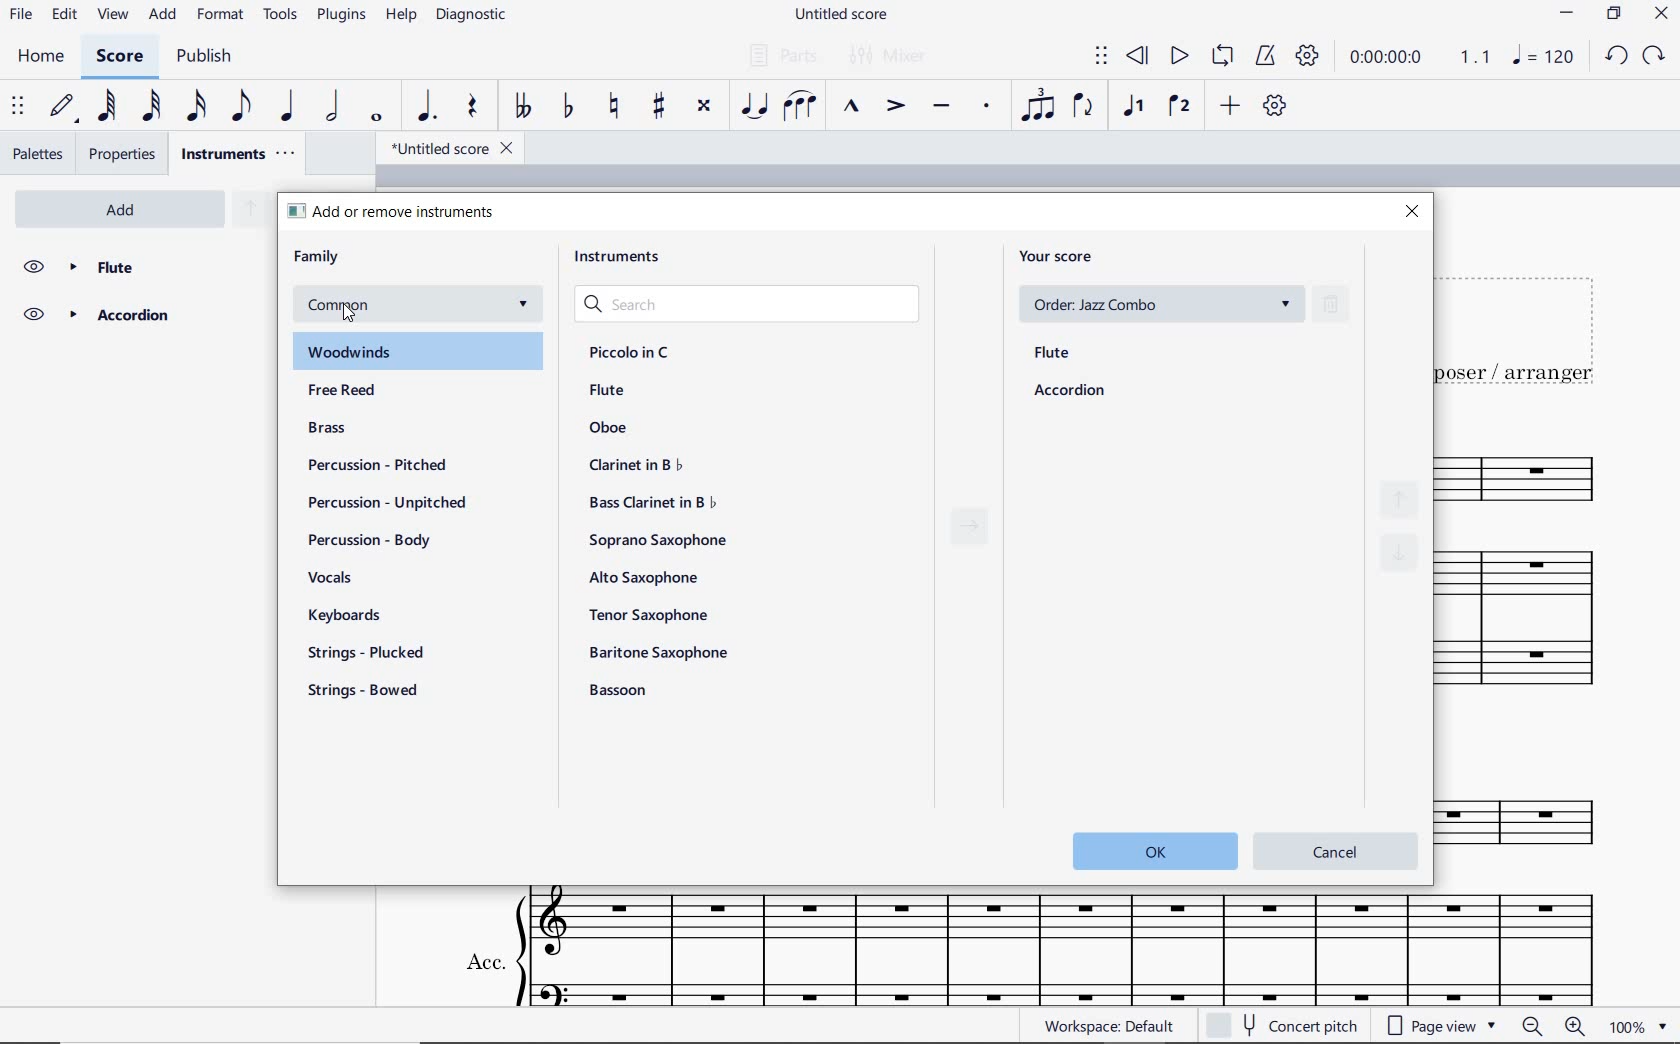 This screenshot has width=1680, height=1044. Describe the element at coordinates (63, 15) in the screenshot. I see `EDIT` at that location.